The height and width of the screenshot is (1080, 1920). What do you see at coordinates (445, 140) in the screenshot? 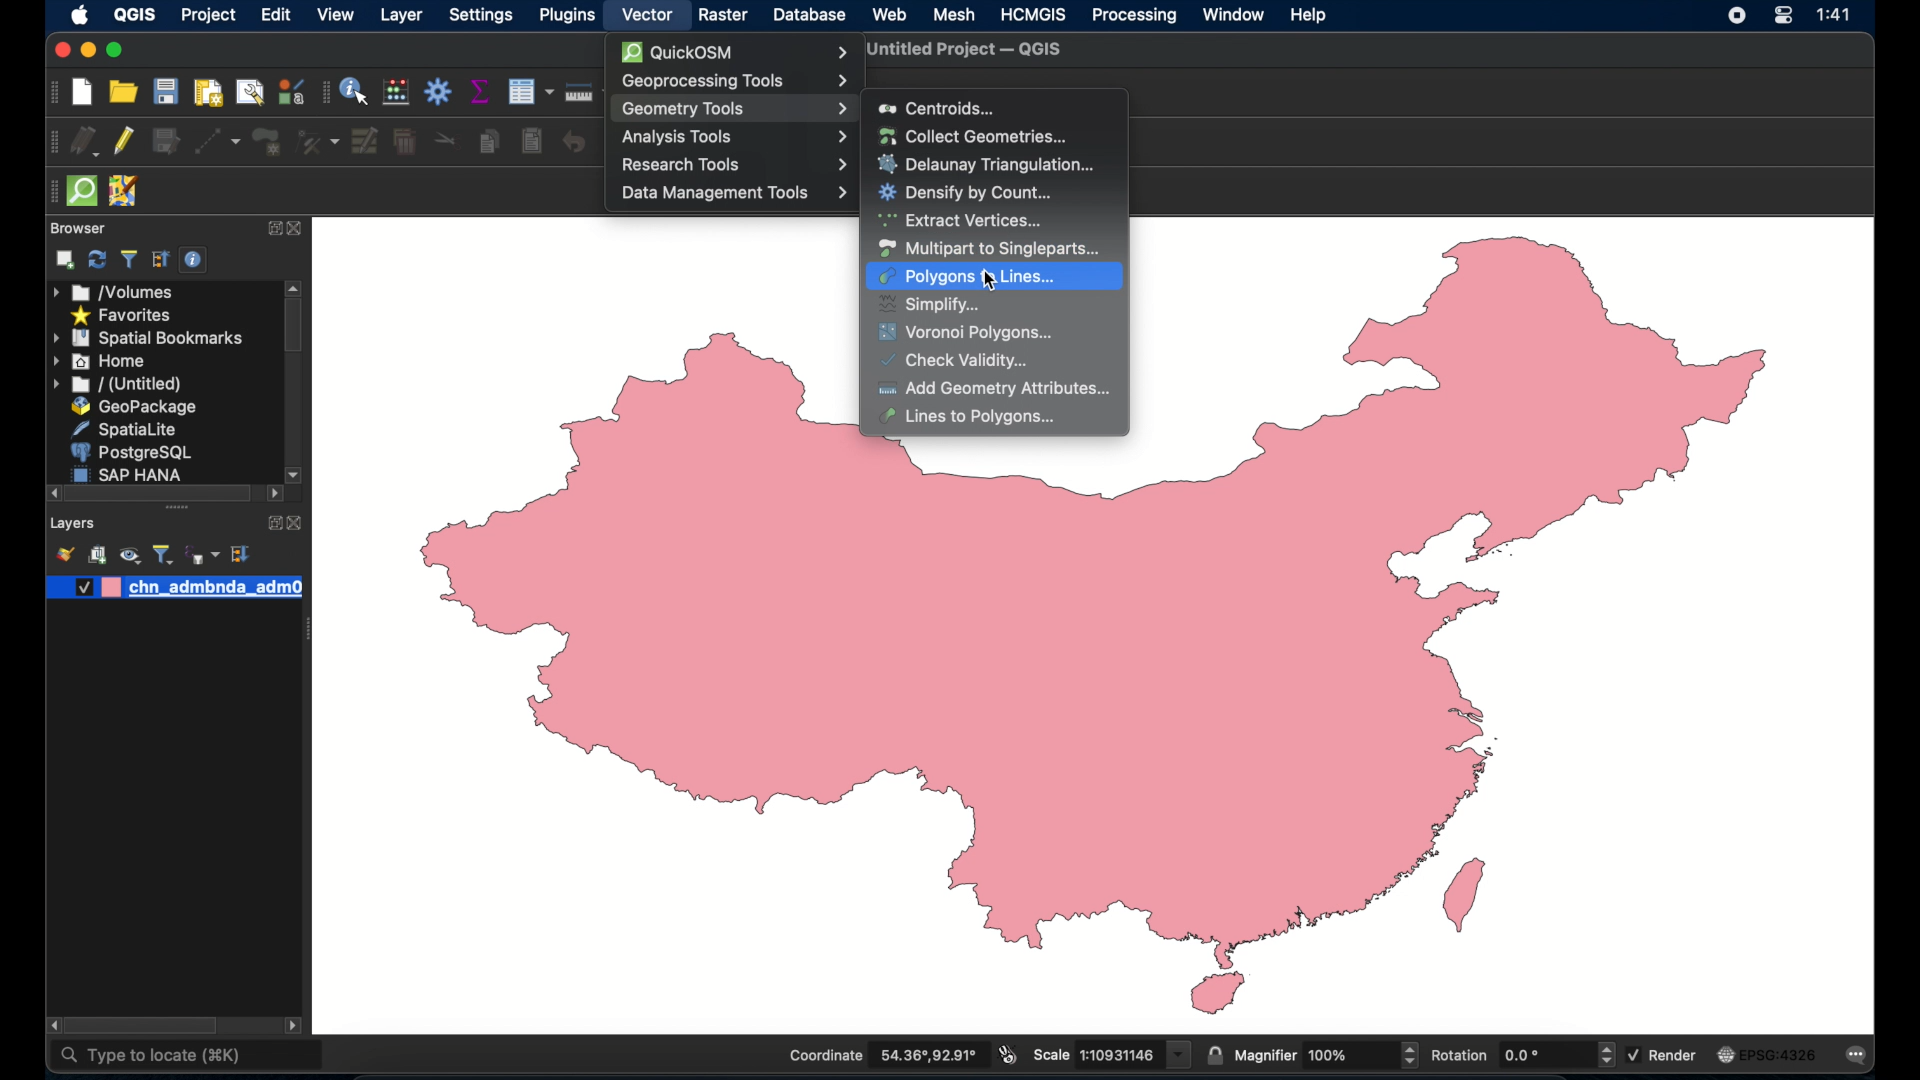
I see `cut features` at bounding box center [445, 140].